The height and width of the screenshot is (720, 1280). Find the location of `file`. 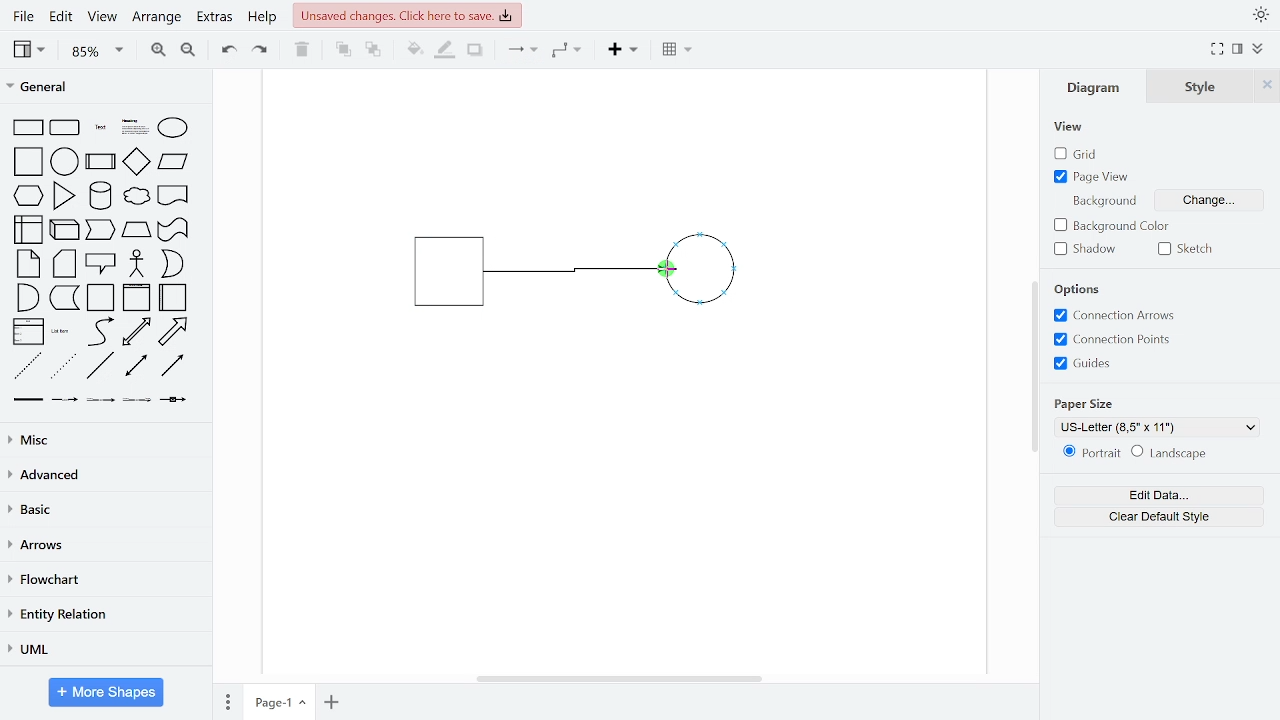

file is located at coordinates (26, 16).